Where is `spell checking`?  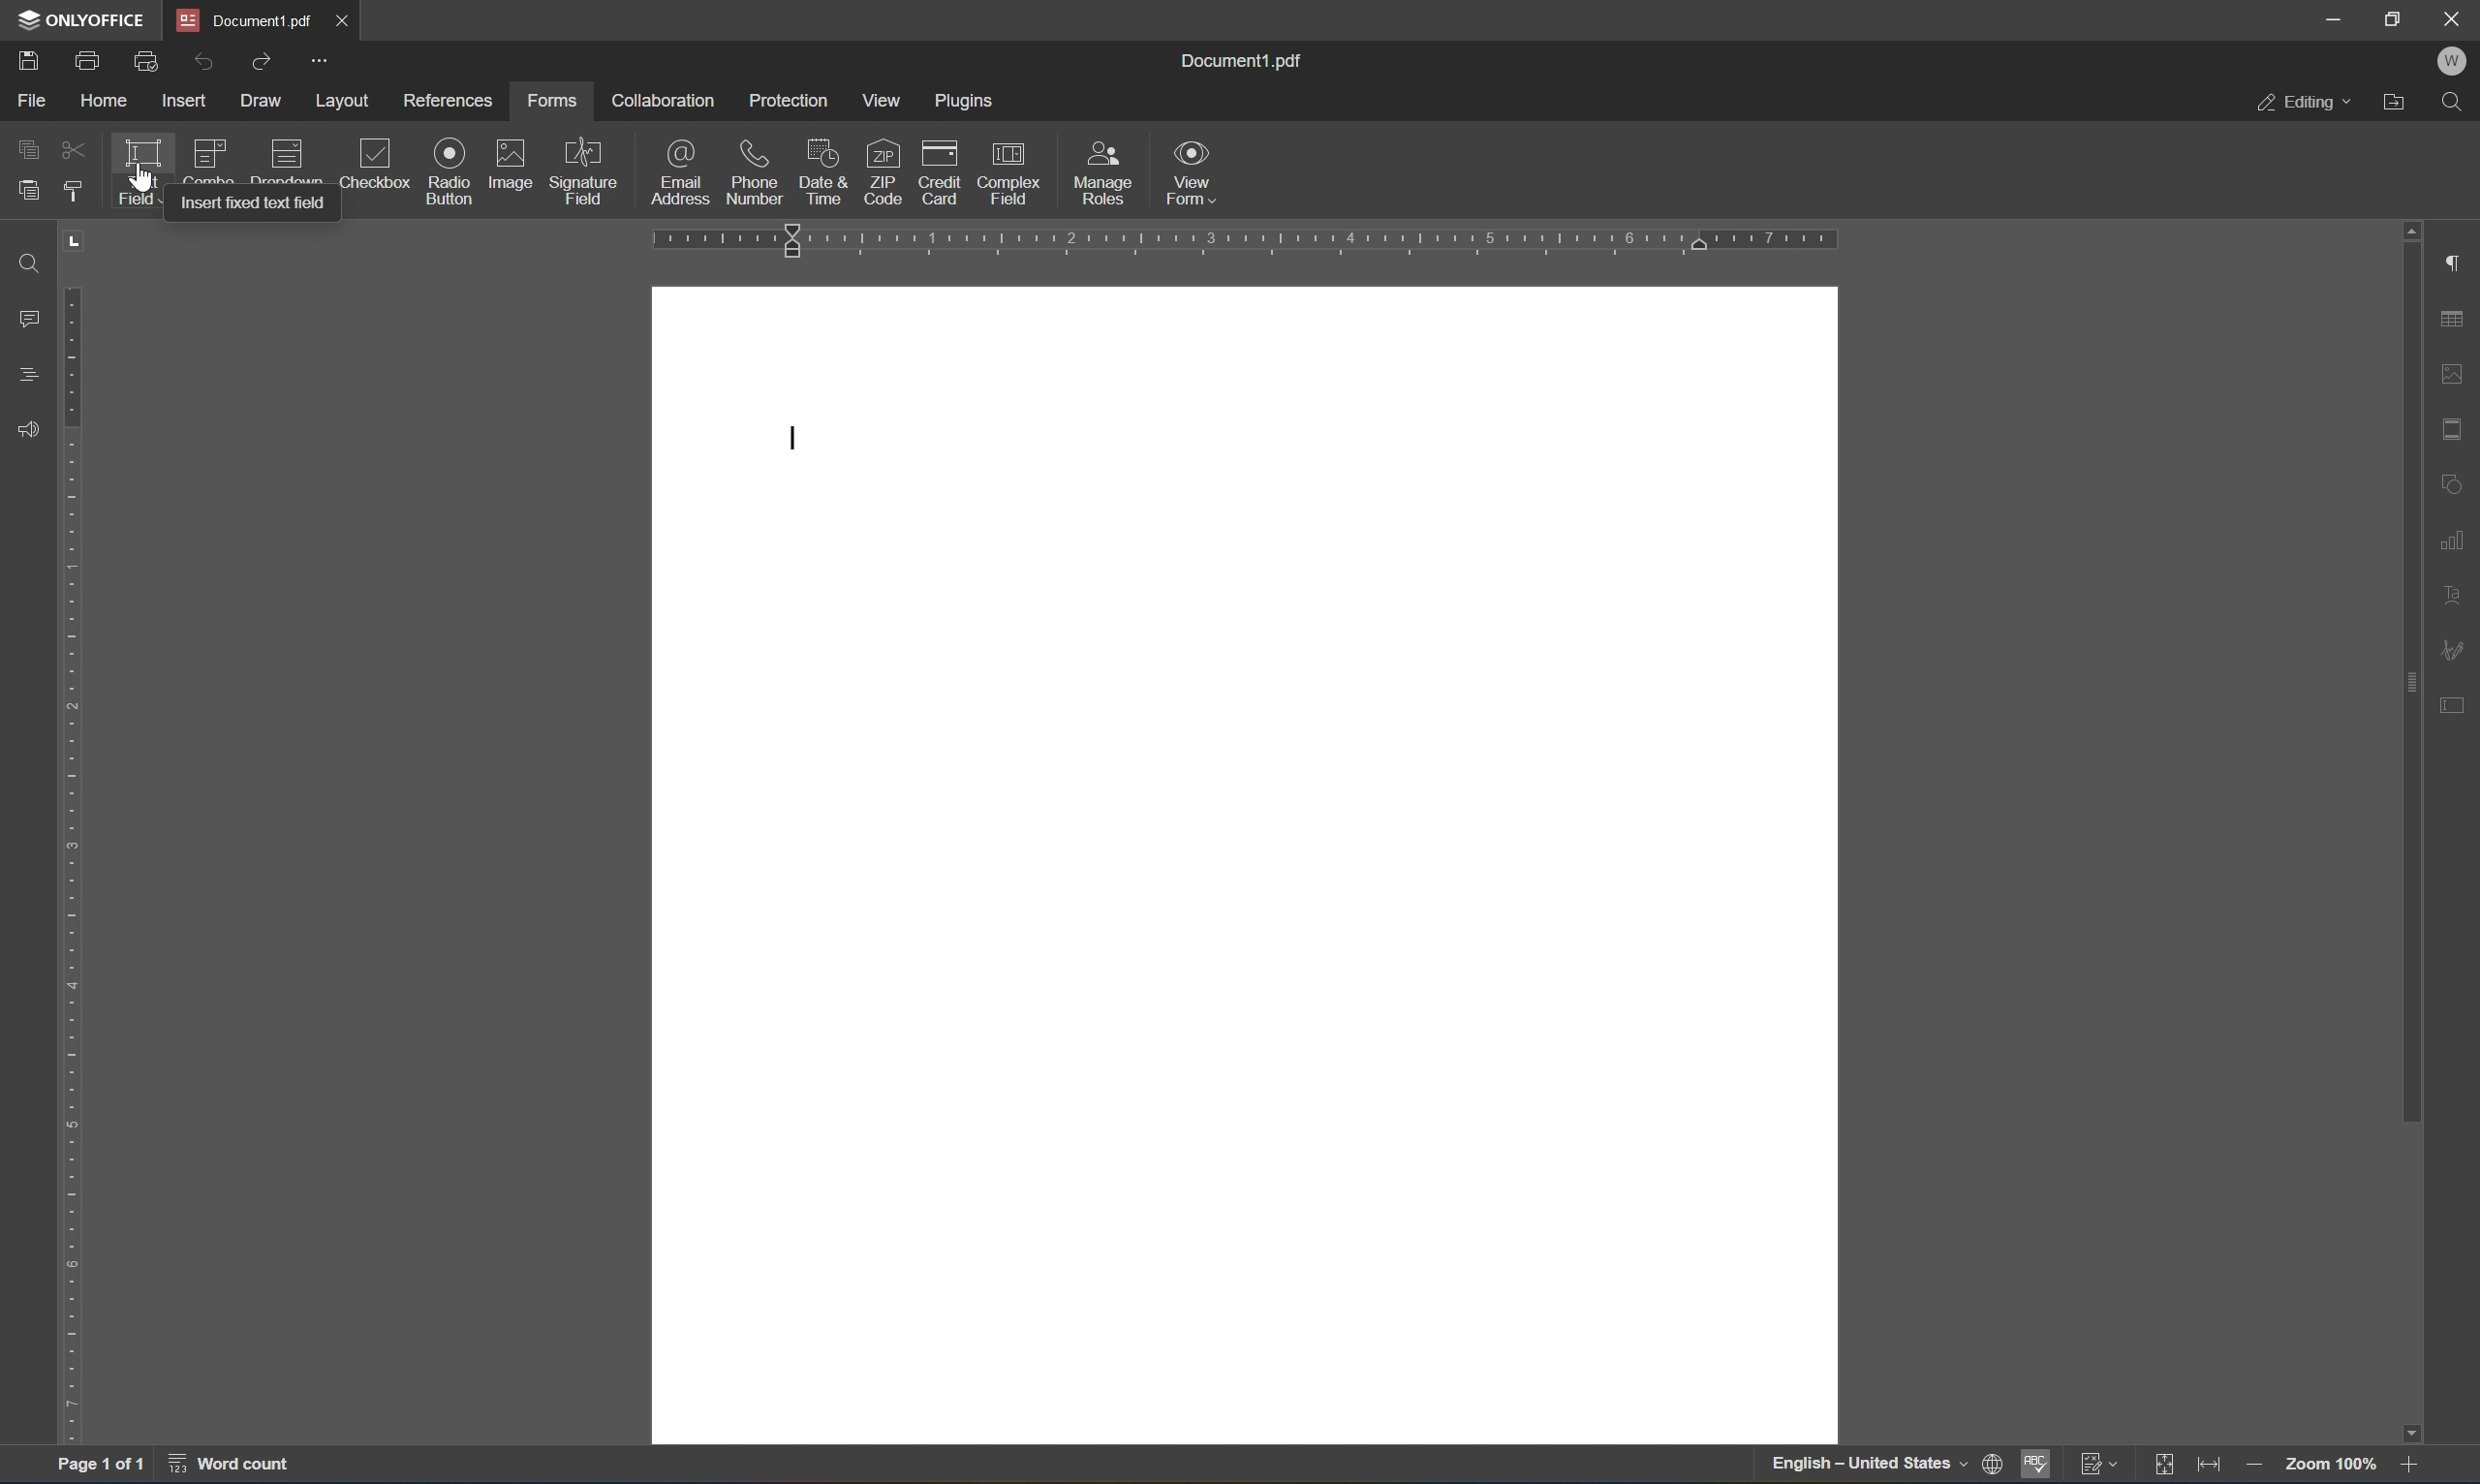 spell checking is located at coordinates (2034, 1466).